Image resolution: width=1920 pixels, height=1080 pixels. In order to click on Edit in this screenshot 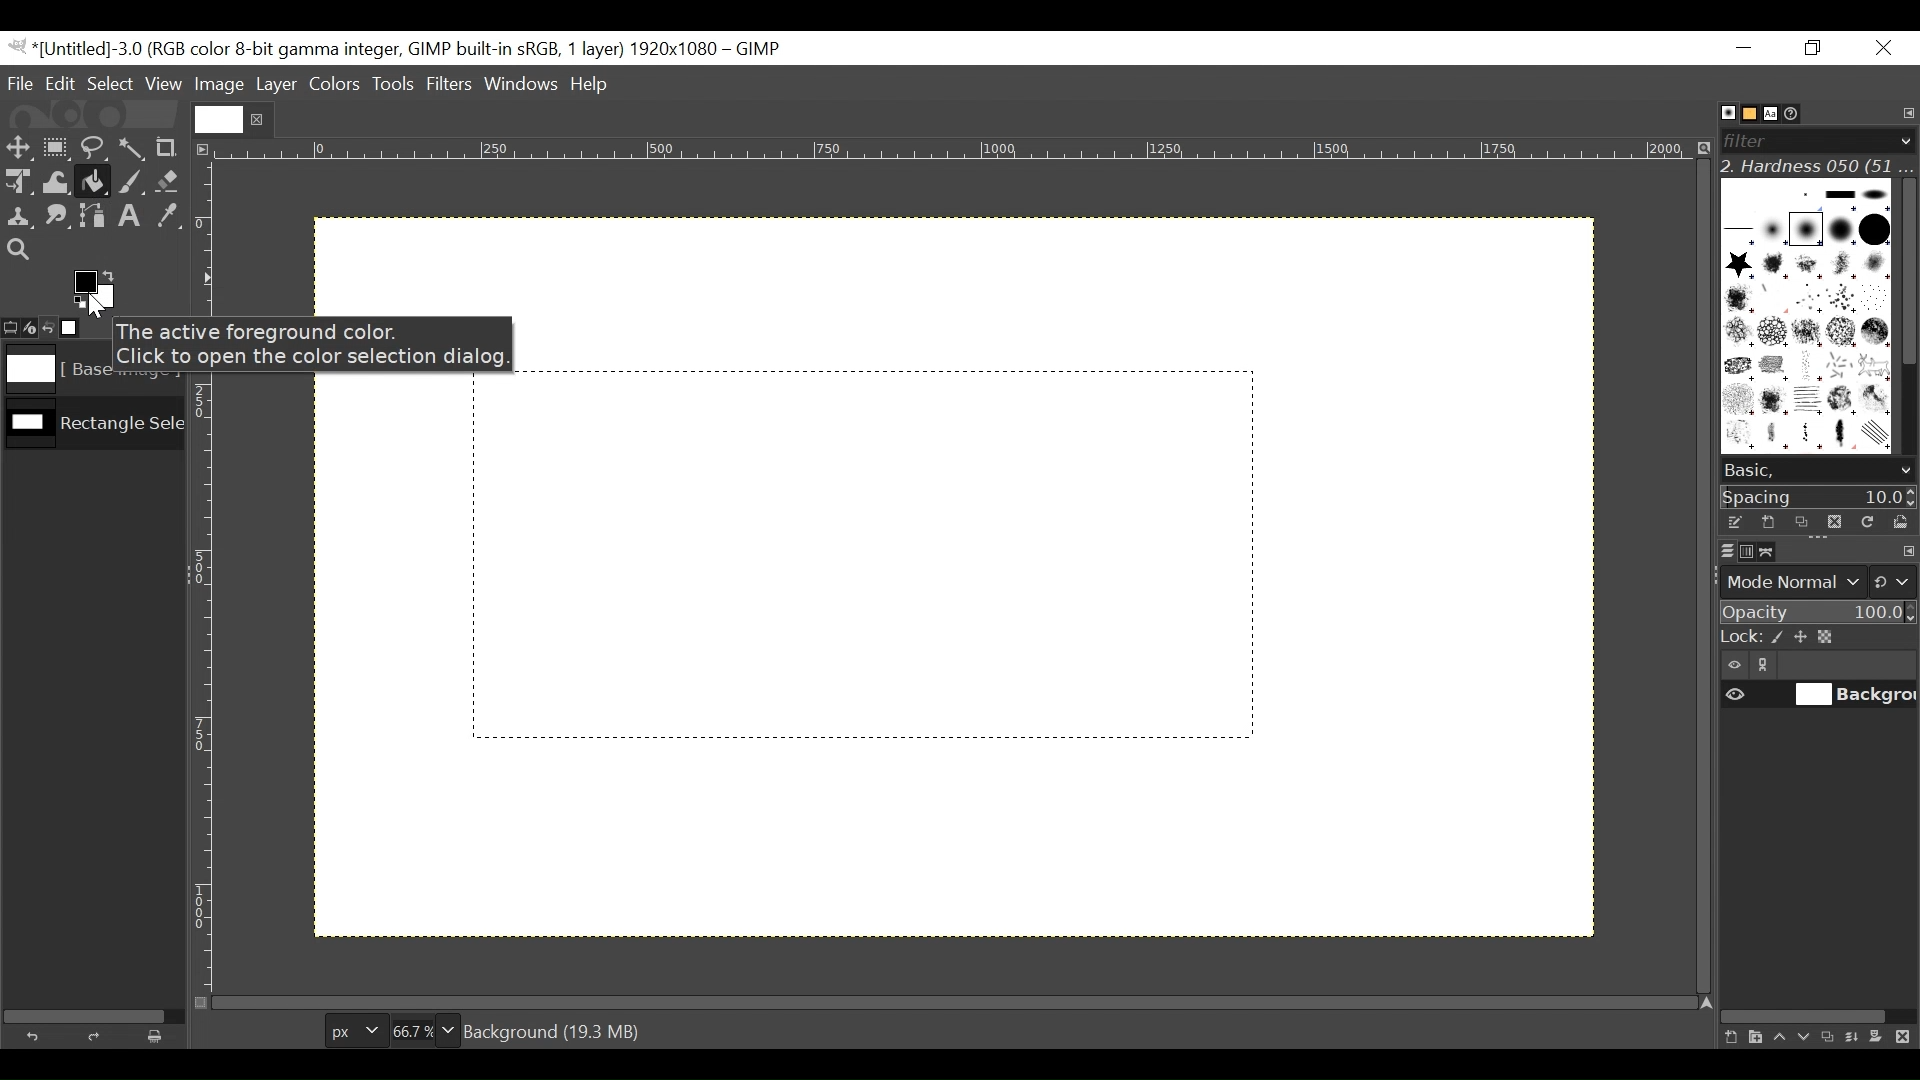, I will do `click(62, 83)`.